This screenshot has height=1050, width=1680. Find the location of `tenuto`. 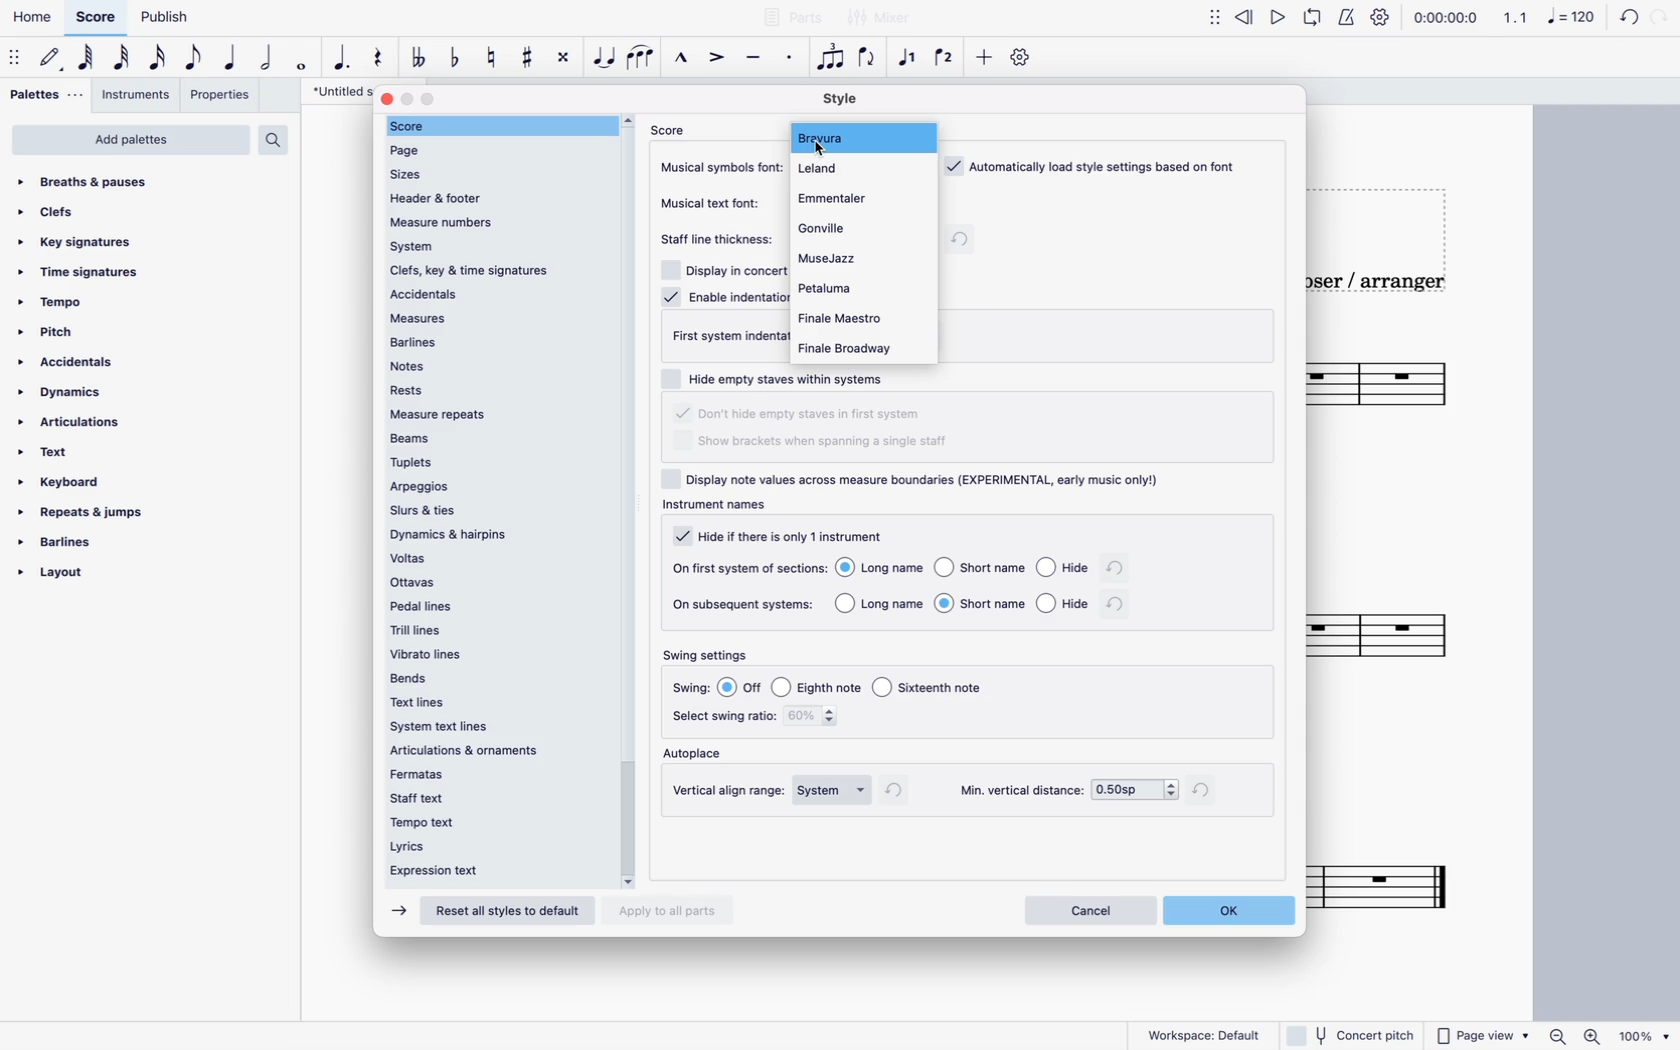

tenuto is located at coordinates (758, 64).